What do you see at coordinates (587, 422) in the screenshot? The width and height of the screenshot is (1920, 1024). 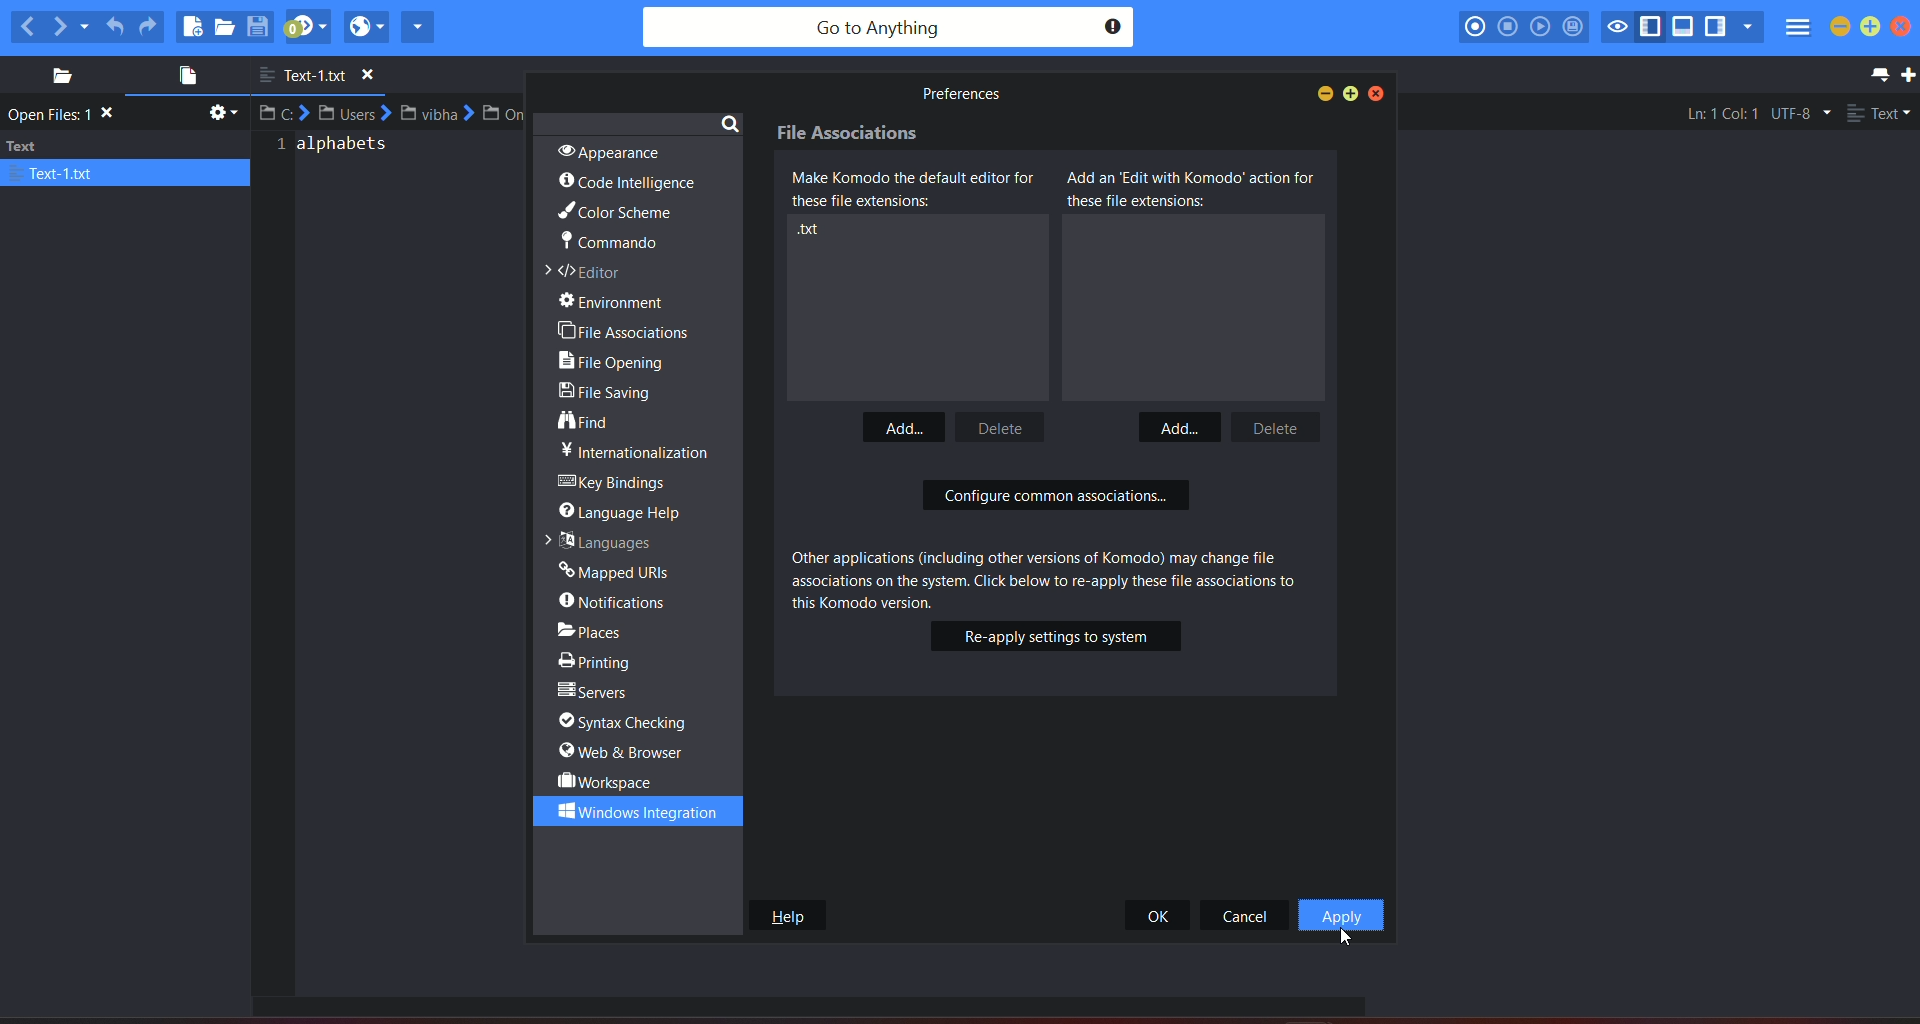 I see `find` at bounding box center [587, 422].